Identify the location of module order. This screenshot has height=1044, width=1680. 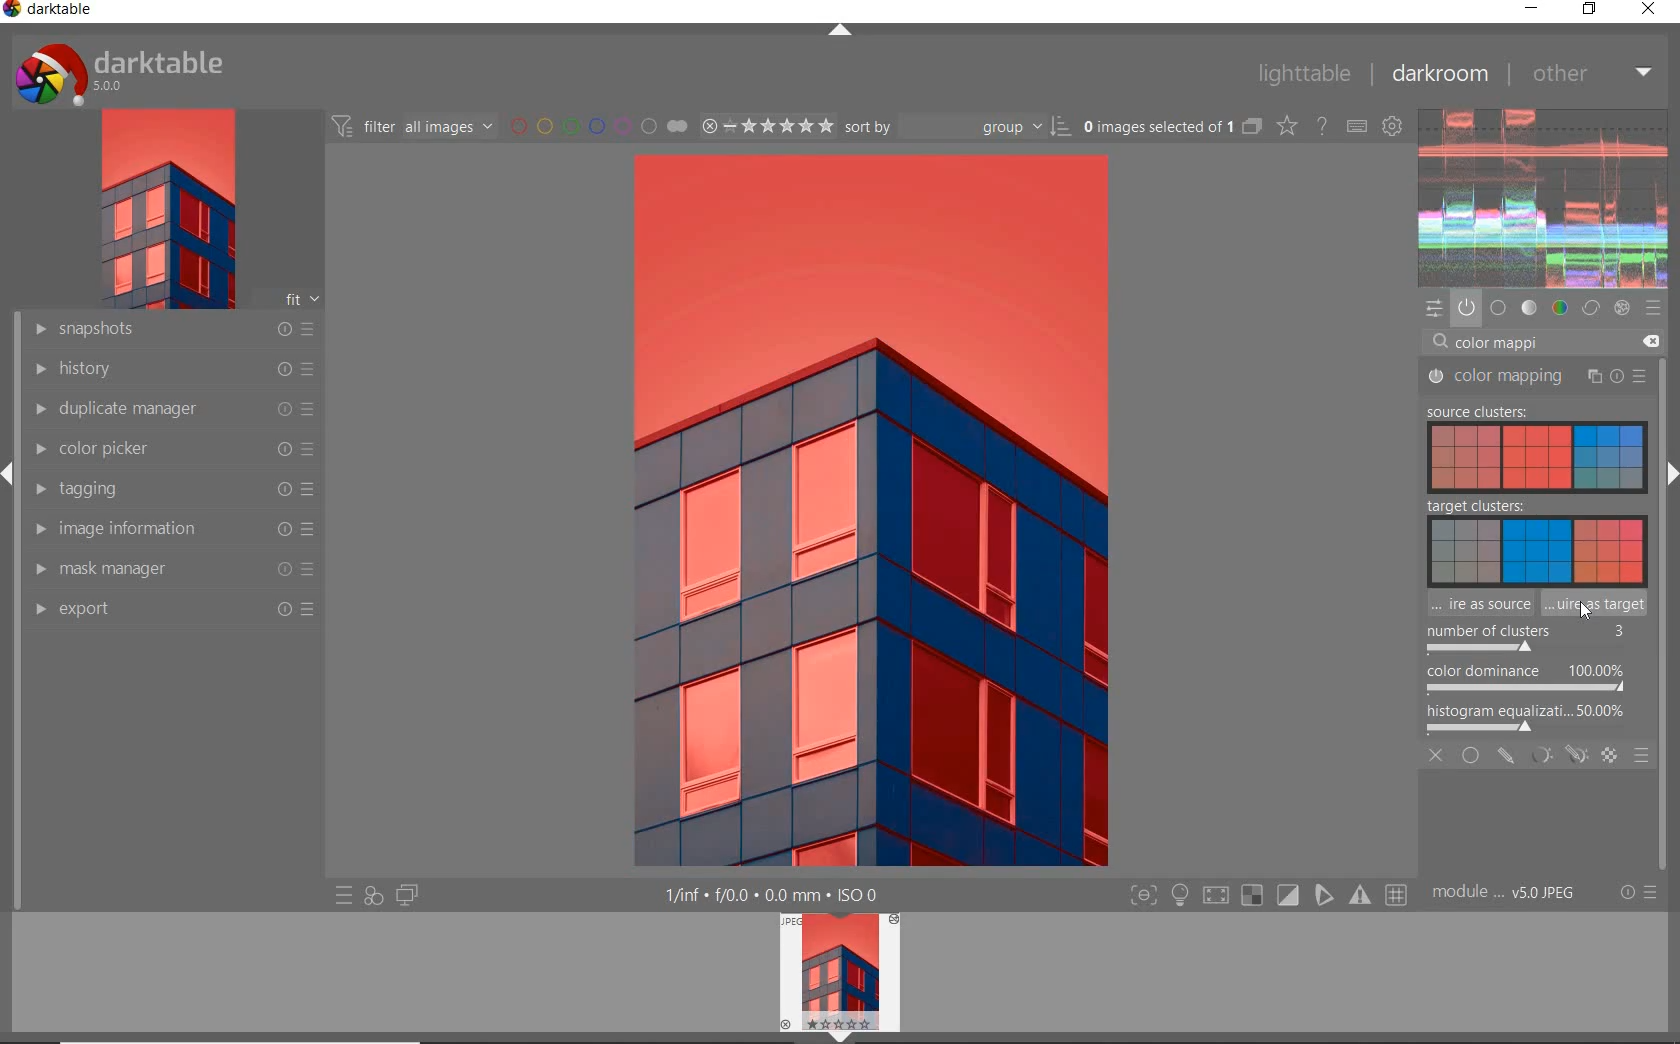
(1506, 892).